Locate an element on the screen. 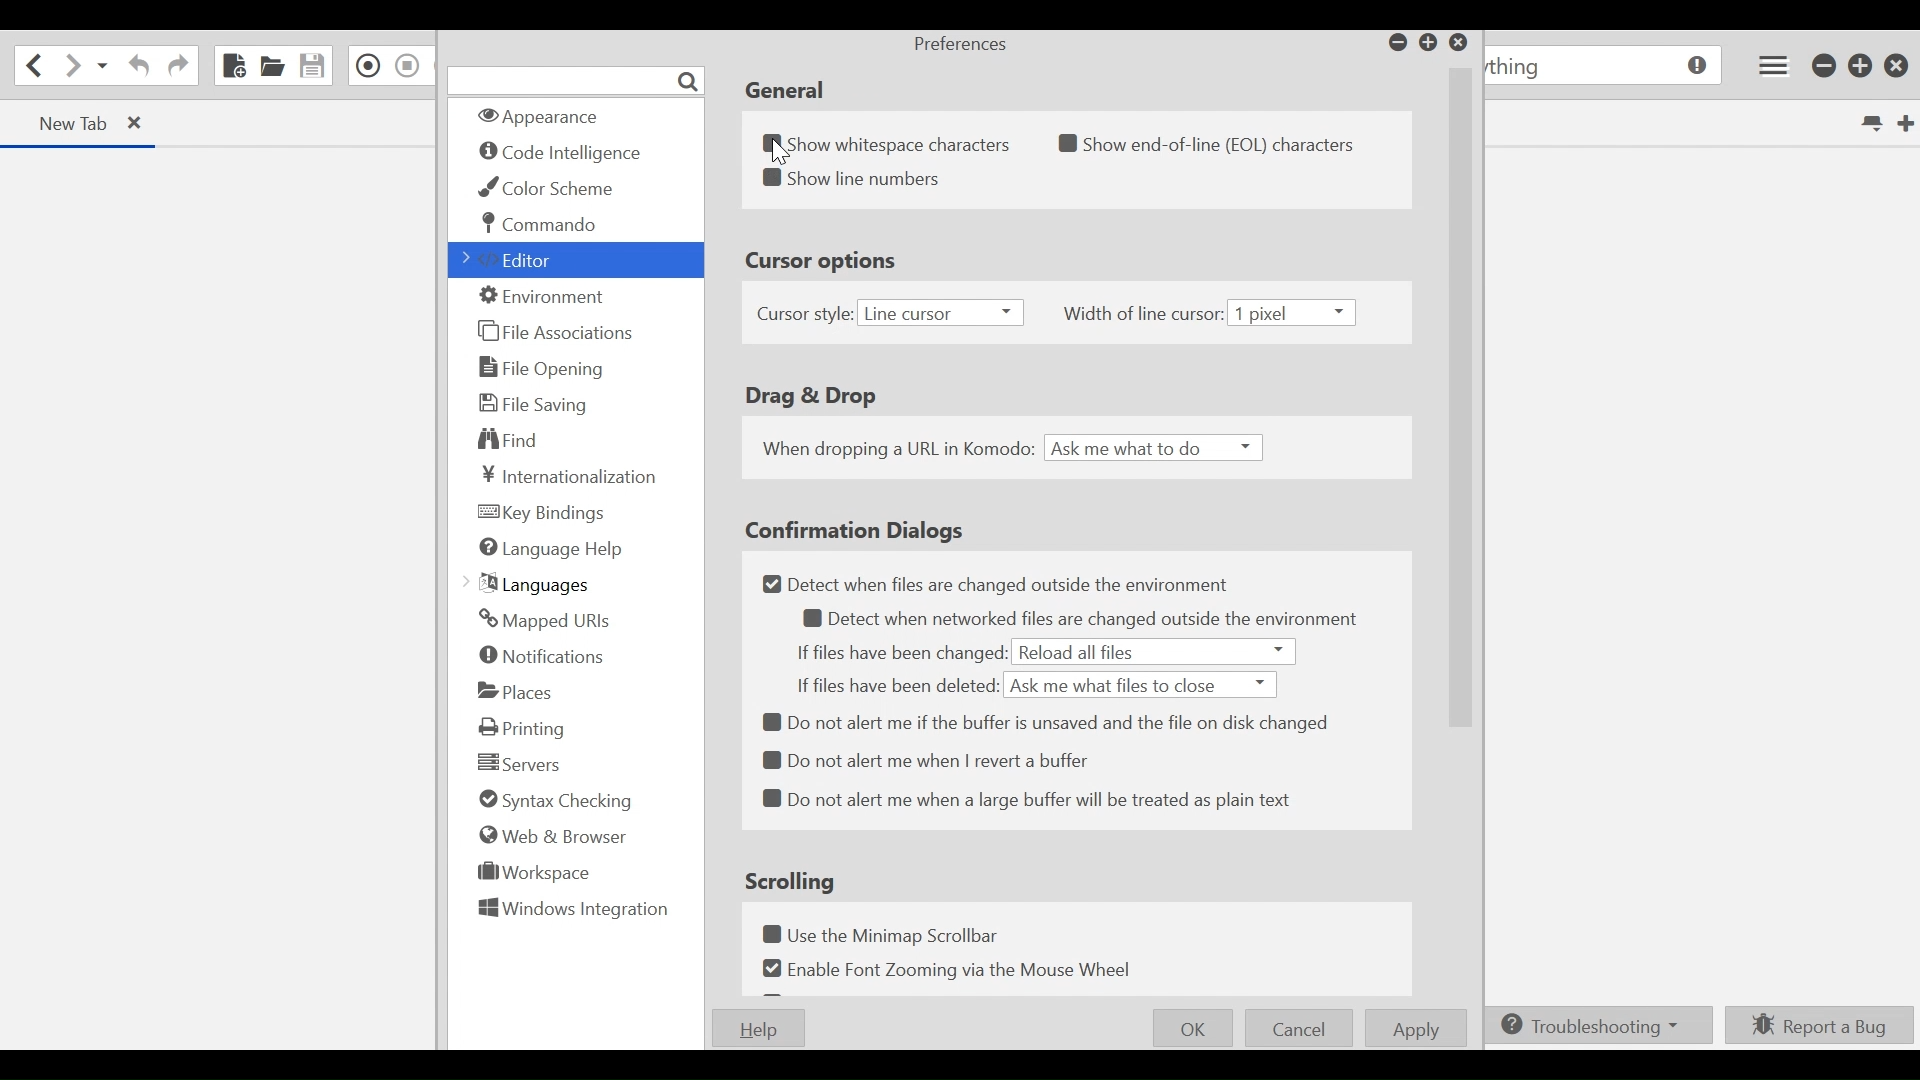  OK is located at coordinates (1190, 1027).